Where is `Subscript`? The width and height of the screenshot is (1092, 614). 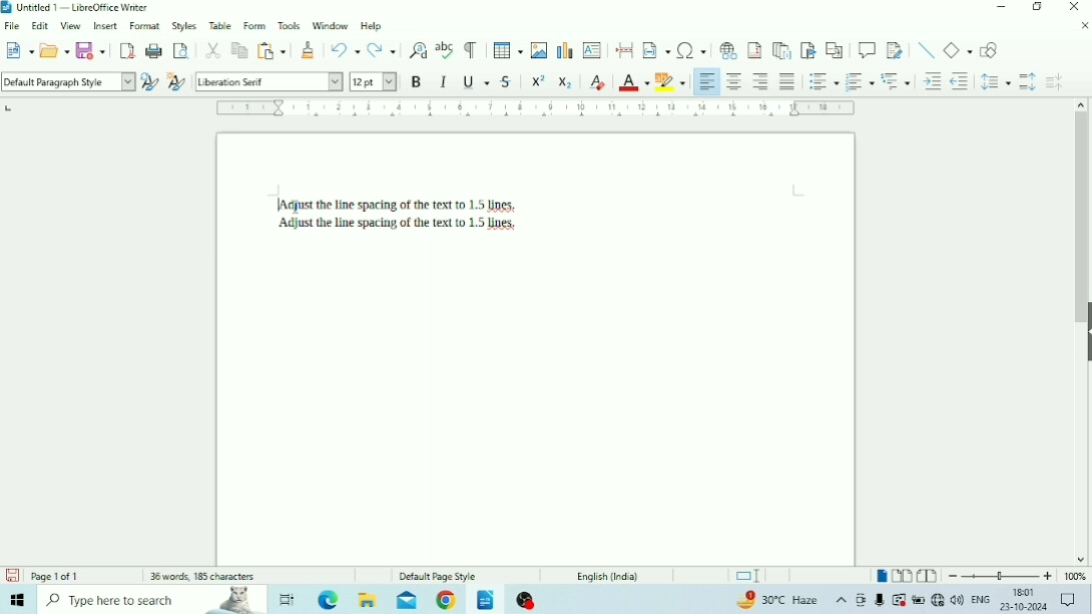
Subscript is located at coordinates (566, 82).